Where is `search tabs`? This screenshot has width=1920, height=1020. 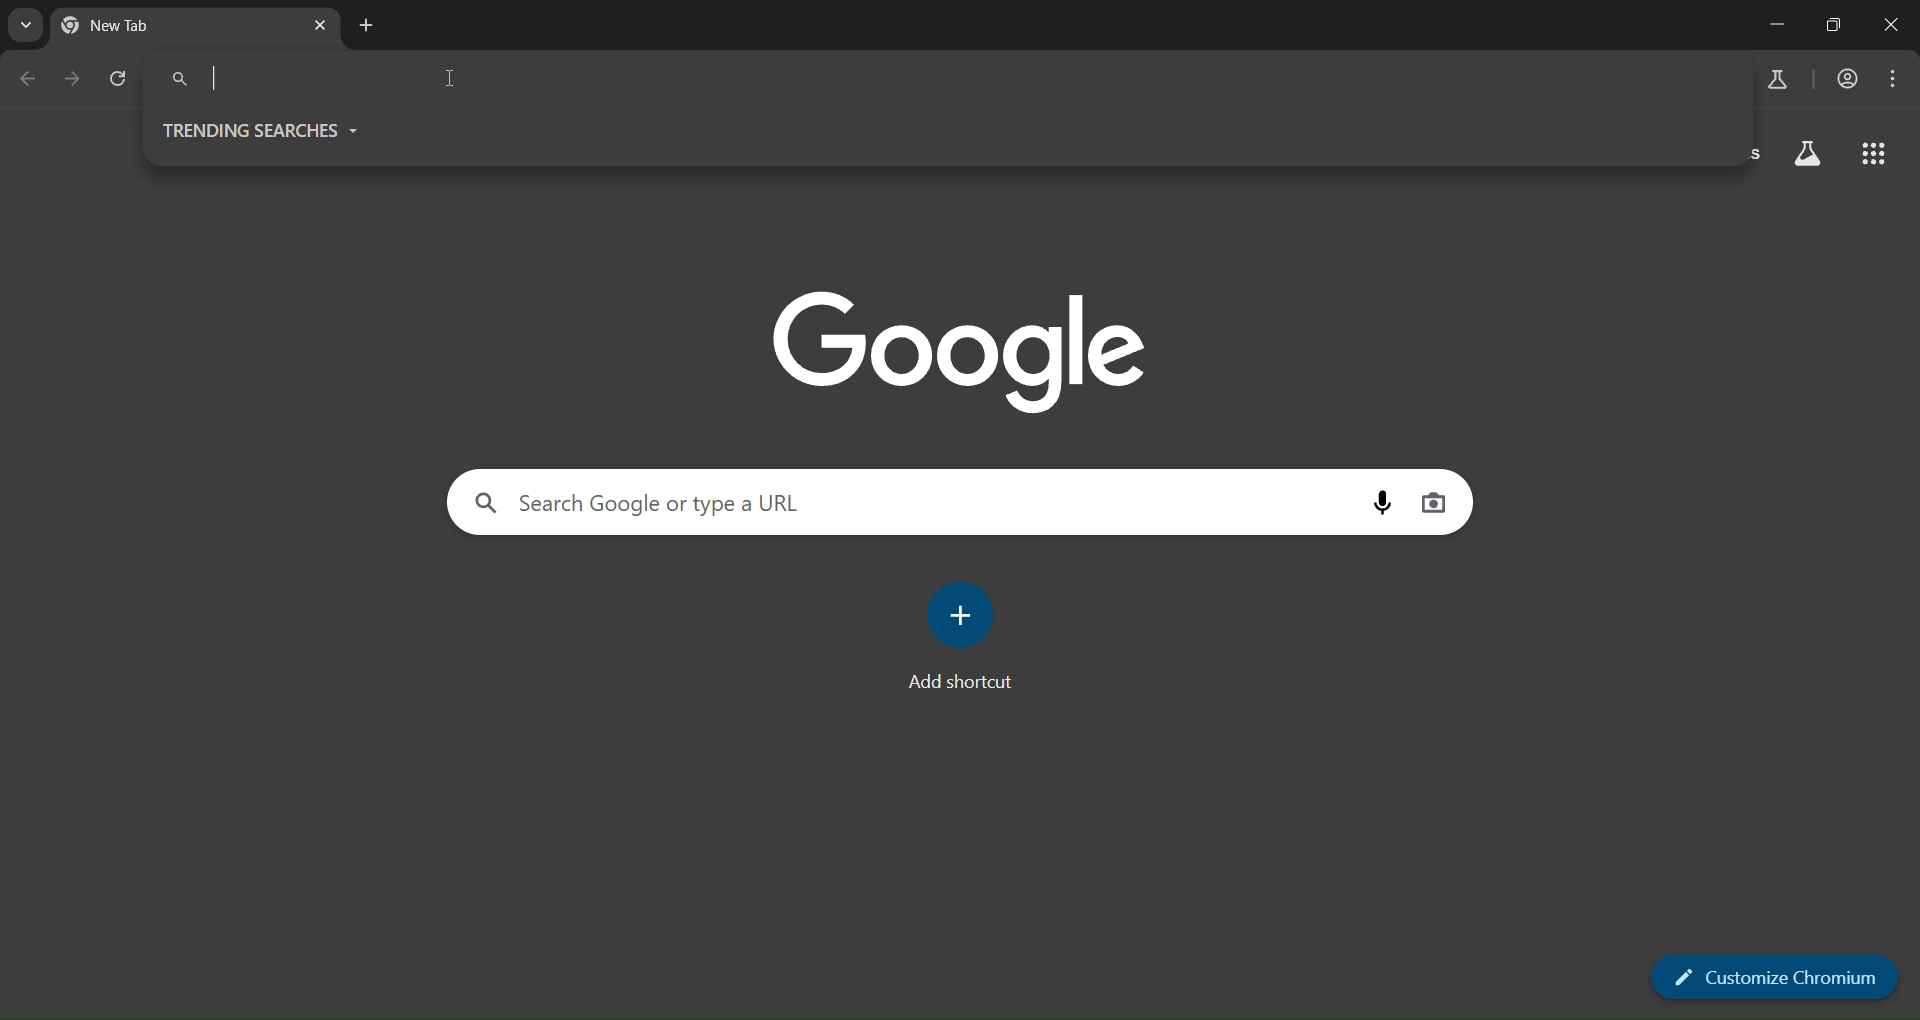 search tabs is located at coordinates (29, 25).